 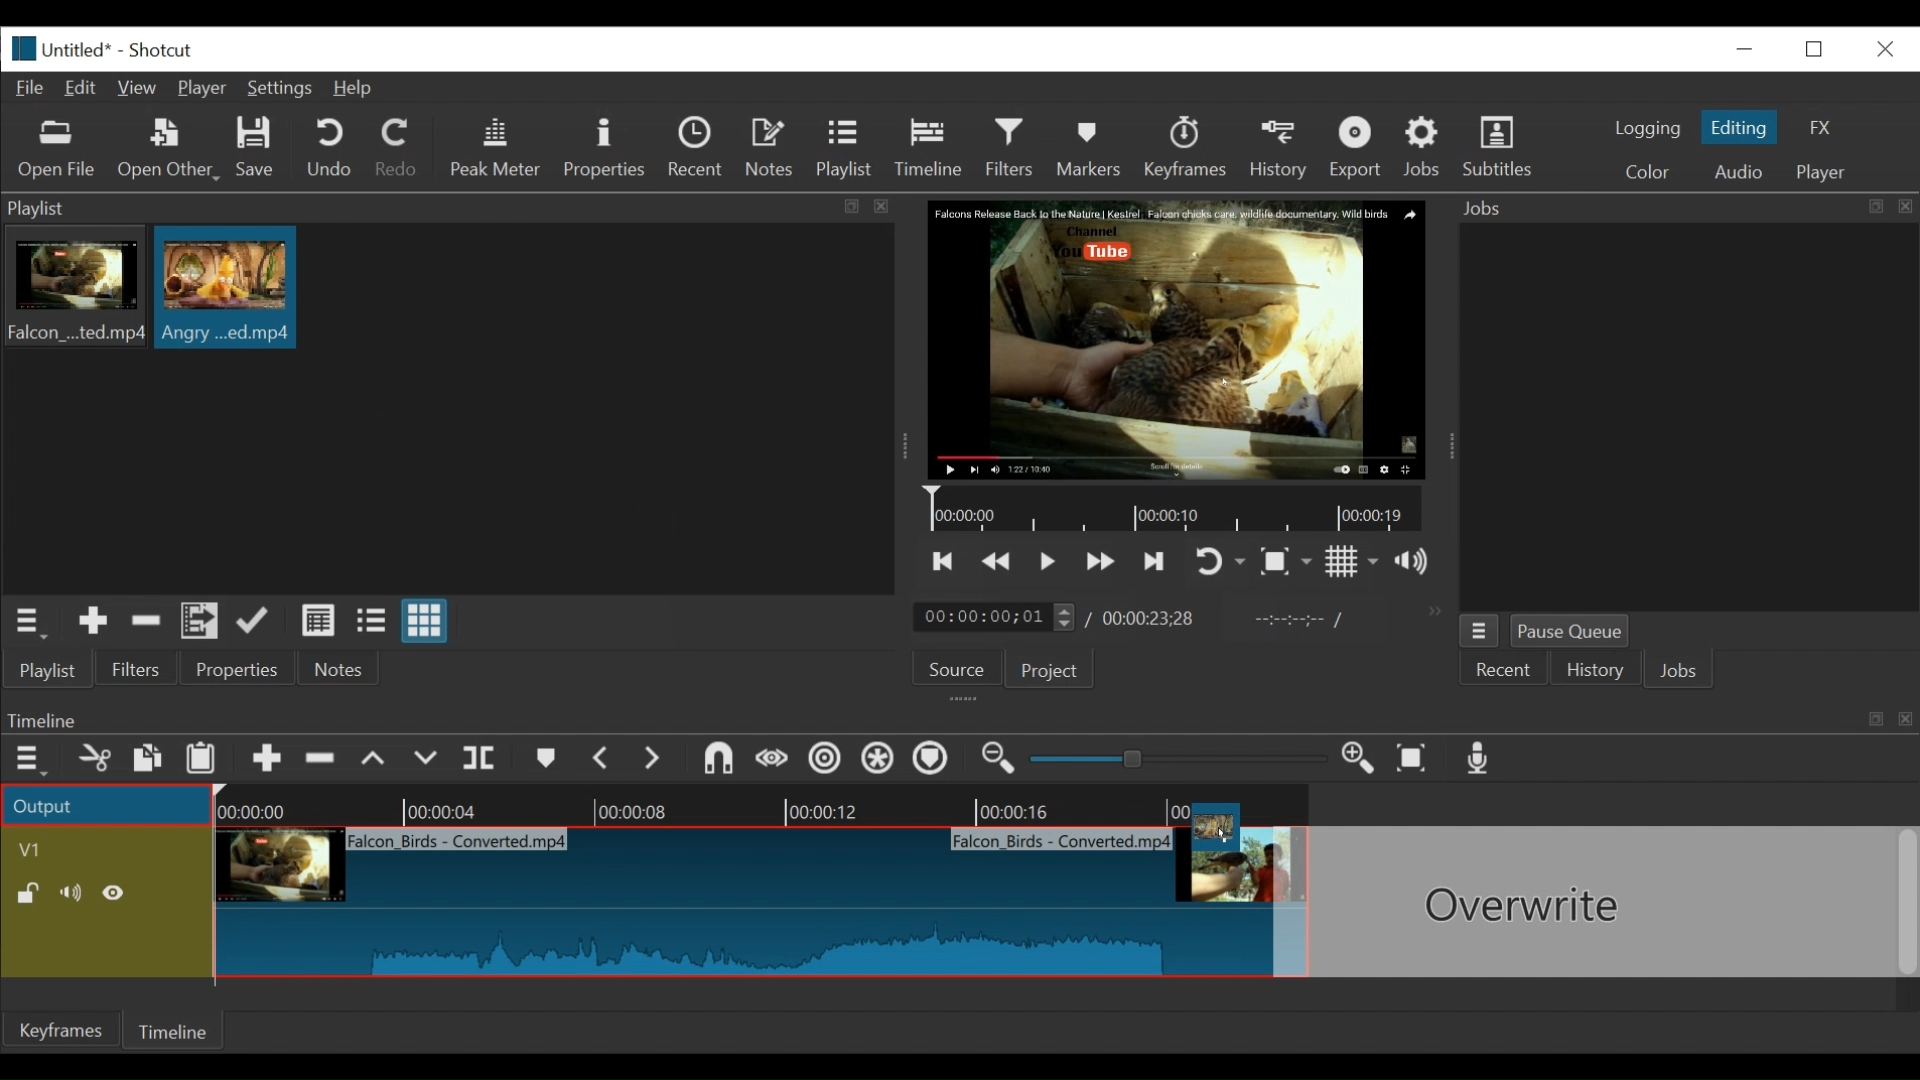 I want to click on Open file, so click(x=57, y=150).